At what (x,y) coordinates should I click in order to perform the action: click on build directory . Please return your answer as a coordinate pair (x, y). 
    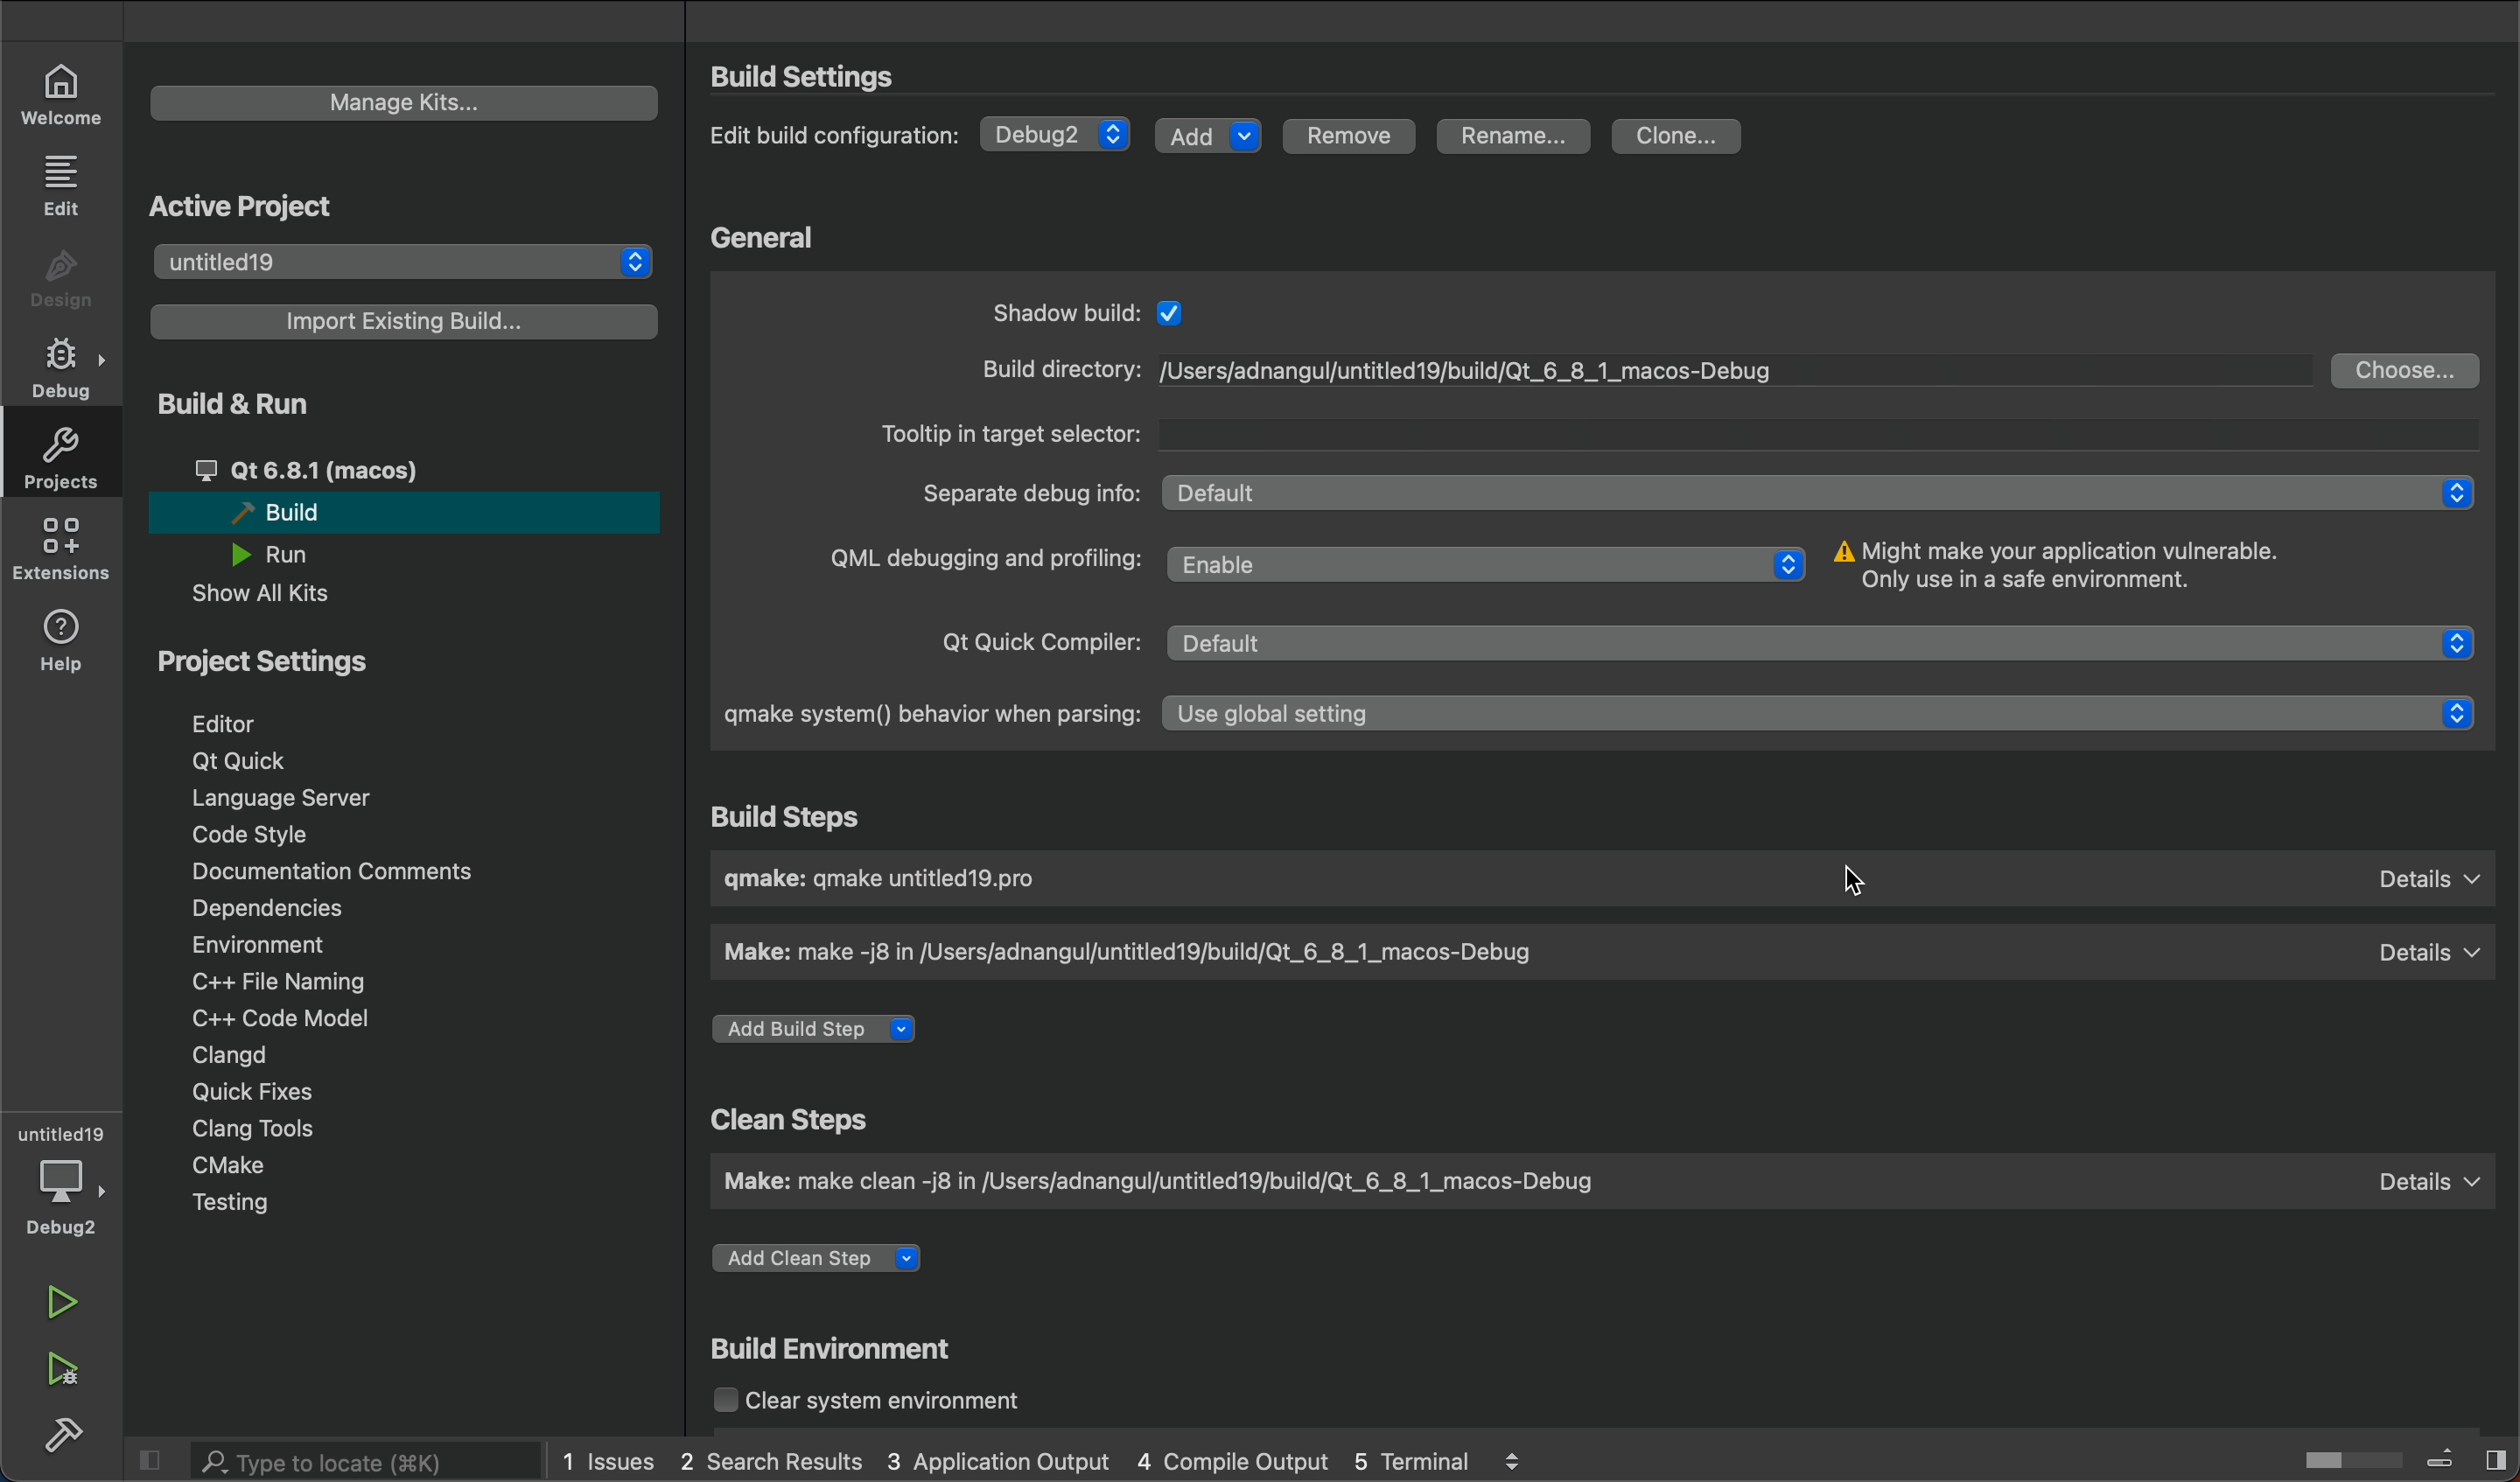
    Looking at the image, I should click on (1046, 368).